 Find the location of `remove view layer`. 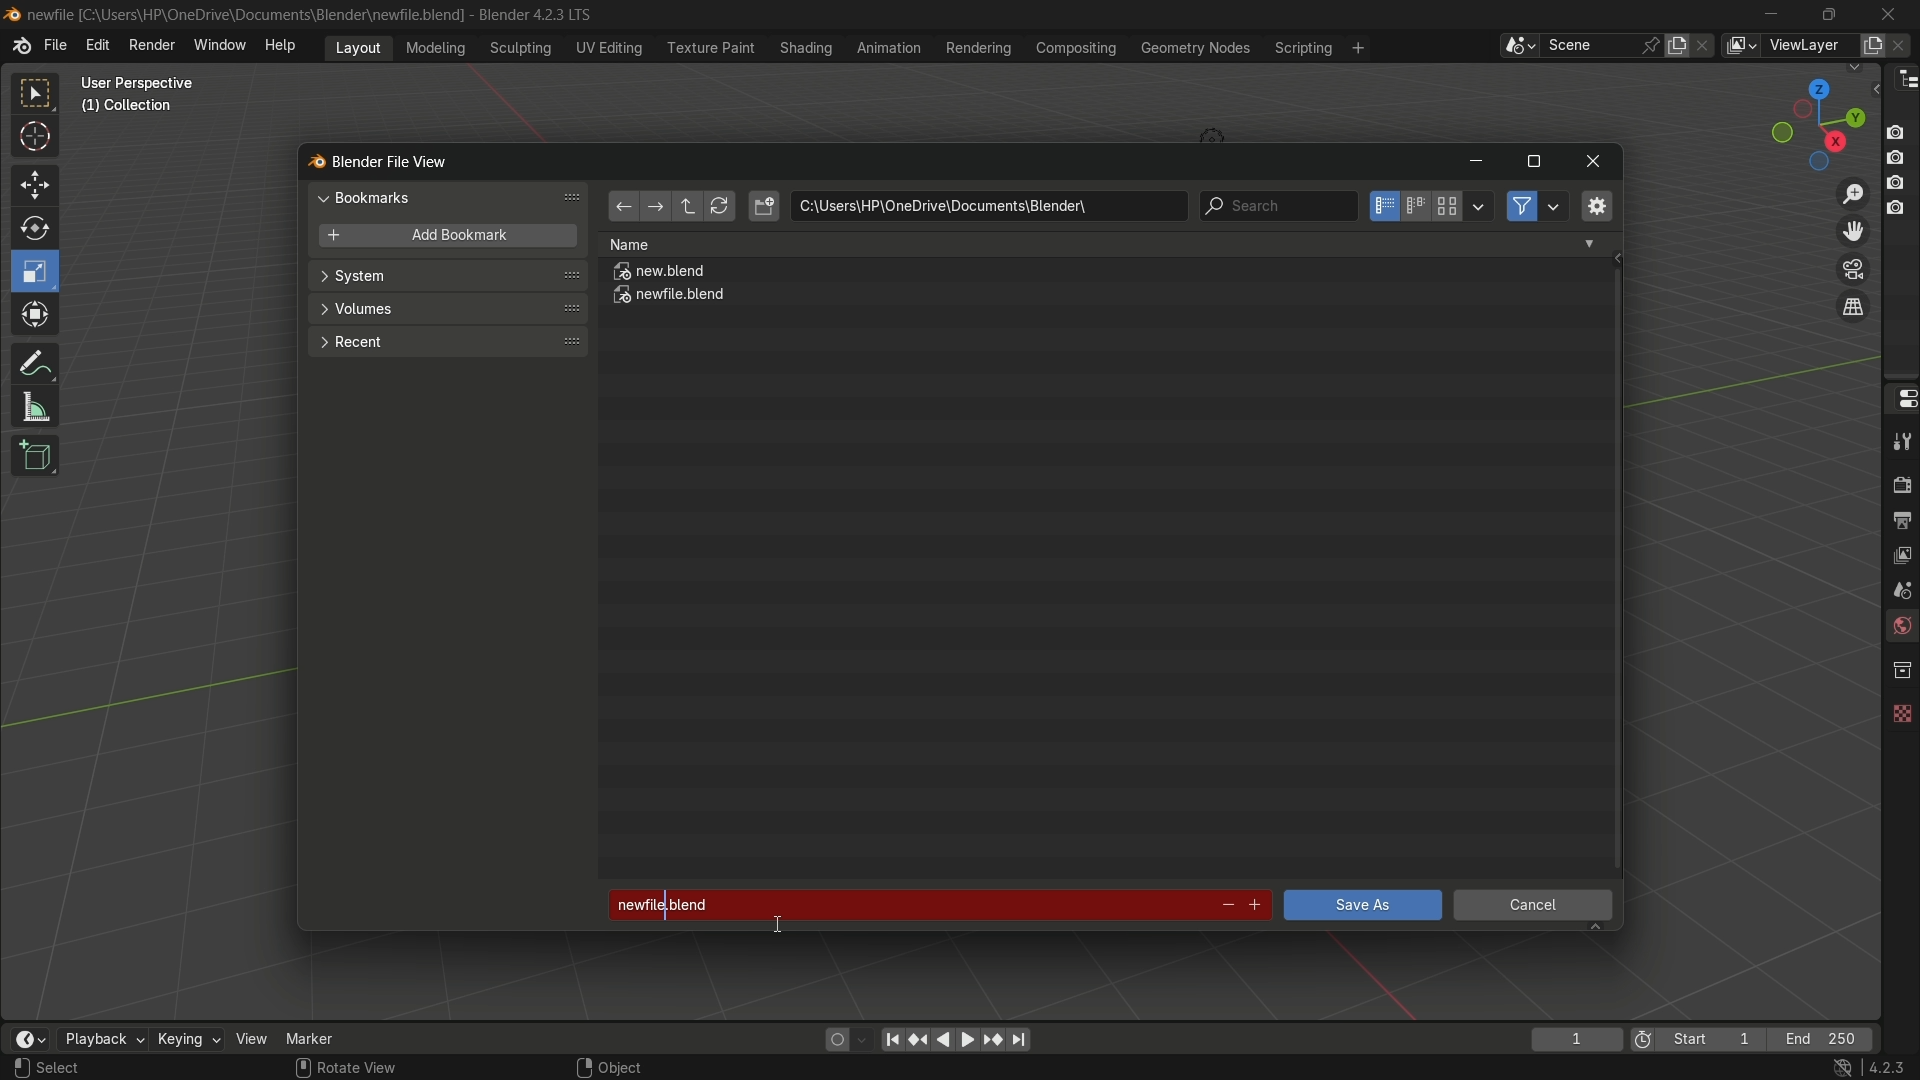

remove view layer is located at coordinates (1903, 44).